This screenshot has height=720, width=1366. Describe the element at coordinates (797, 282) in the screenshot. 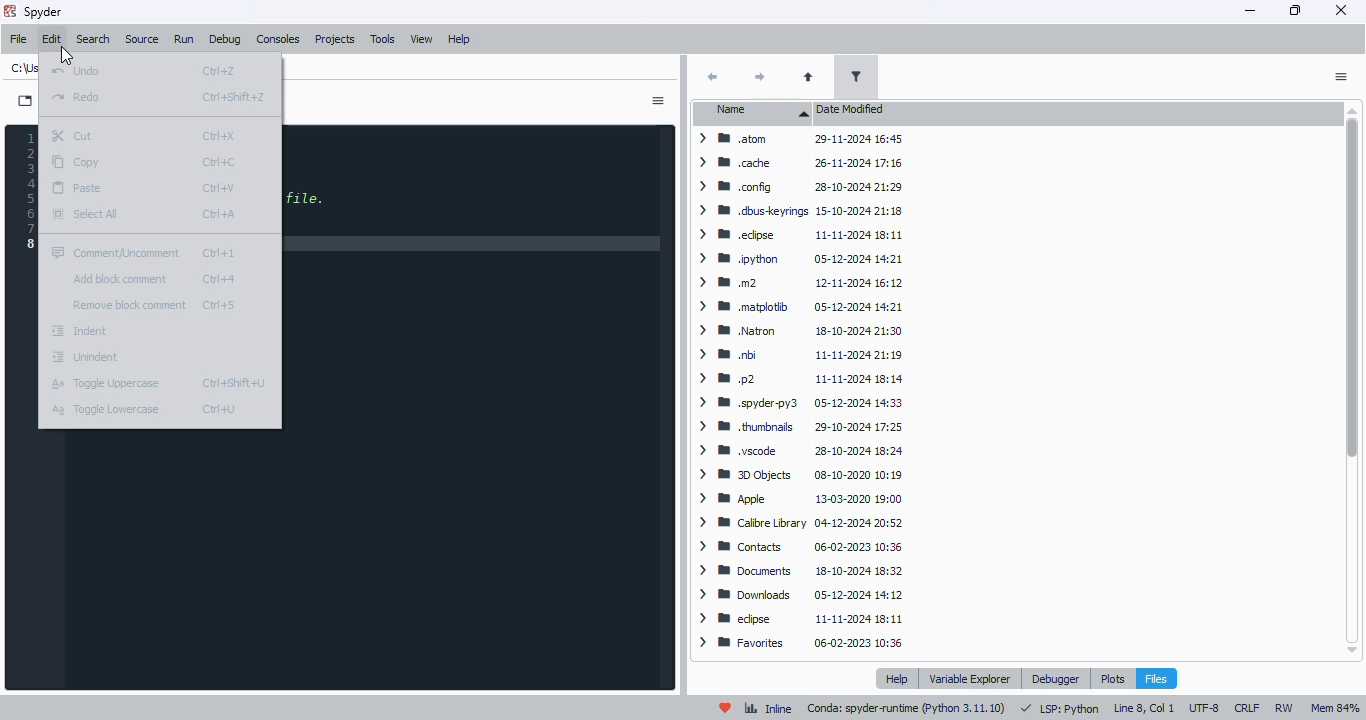

I see `> mm 12-11-2024 16:12` at that location.